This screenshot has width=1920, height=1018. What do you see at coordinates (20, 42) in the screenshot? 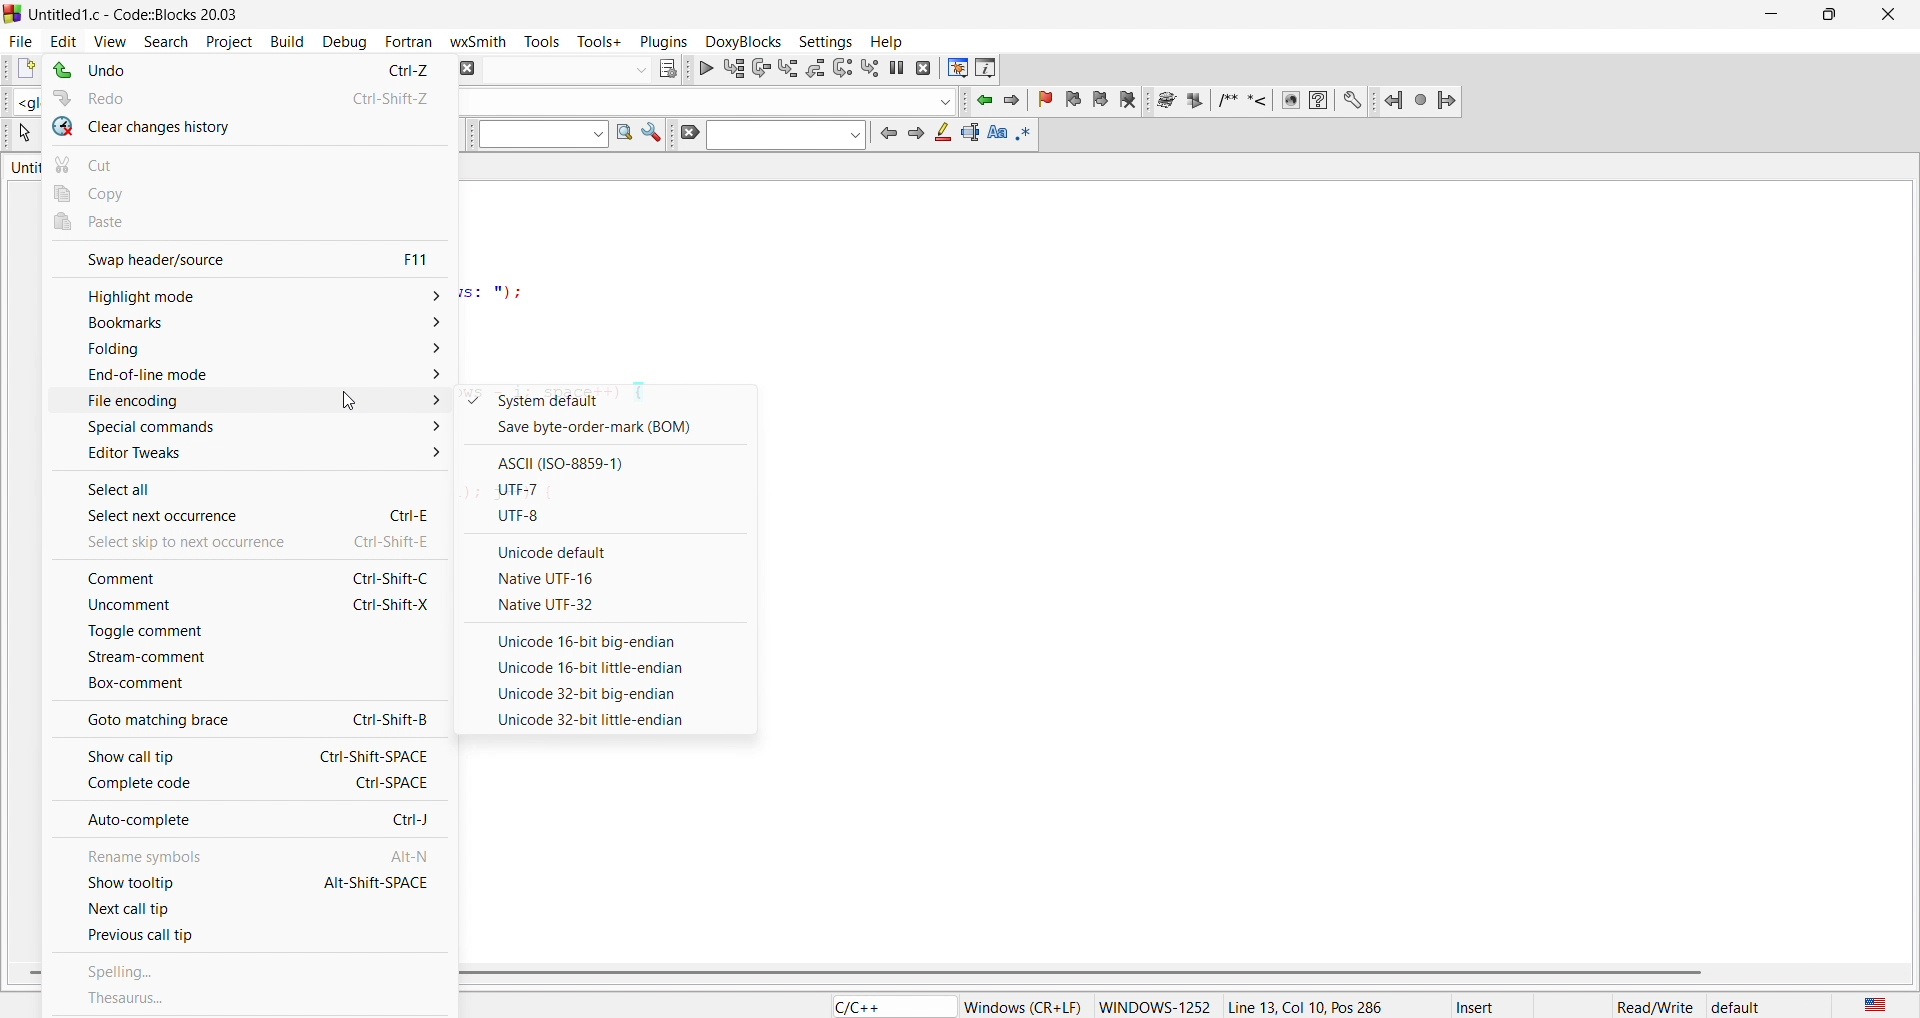
I see `file` at bounding box center [20, 42].